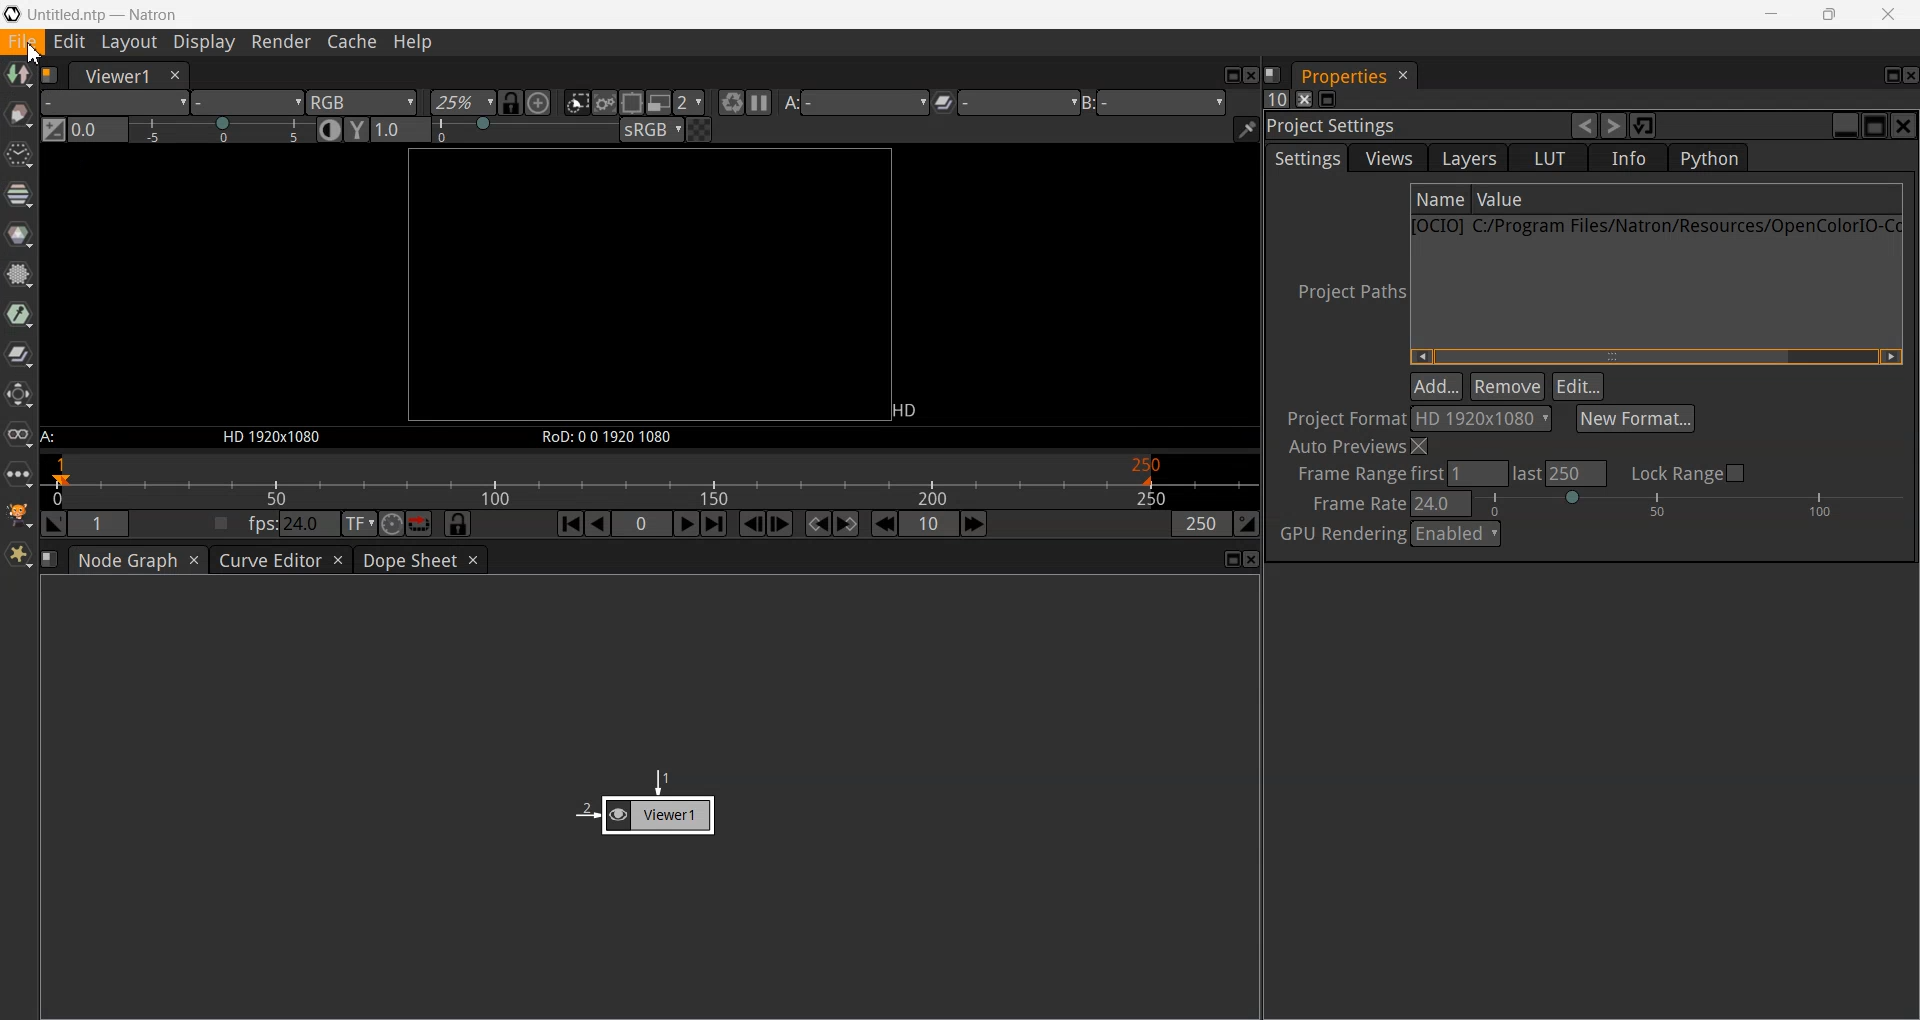 This screenshot has width=1920, height=1020. I want to click on Close, so click(1904, 126).